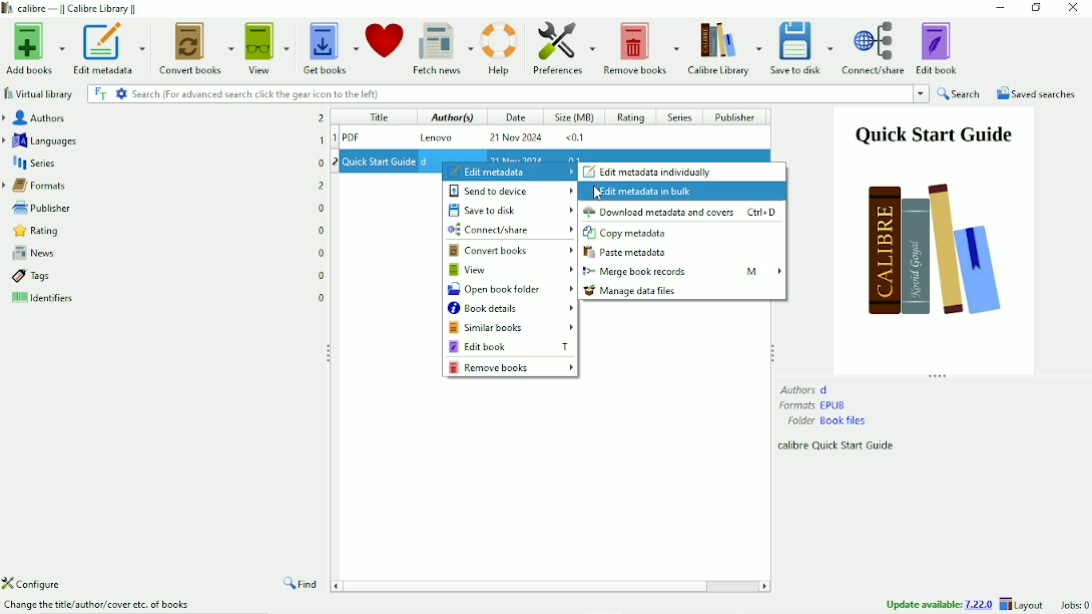  Describe the element at coordinates (740, 117) in the screenshot. I see `Publisher` at that location.